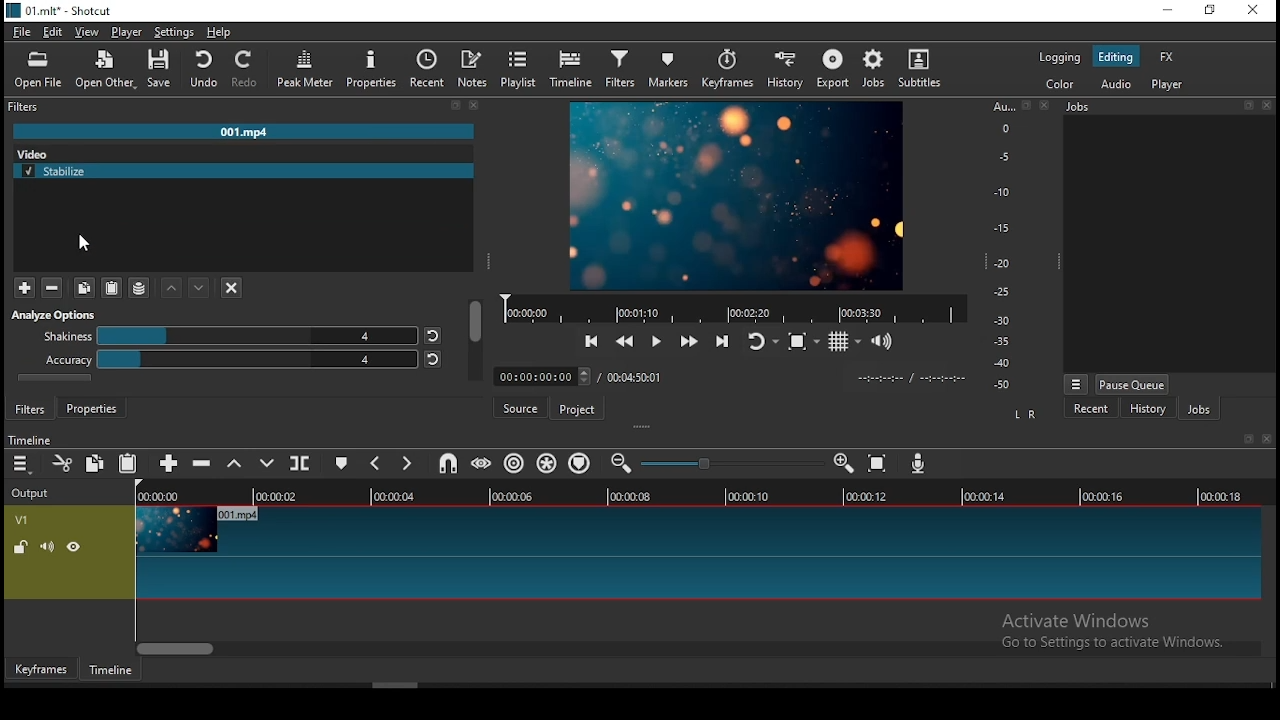 The image size is (1280, 720). I want to click on 01.mlt - Shortcut, so click(60, 10).